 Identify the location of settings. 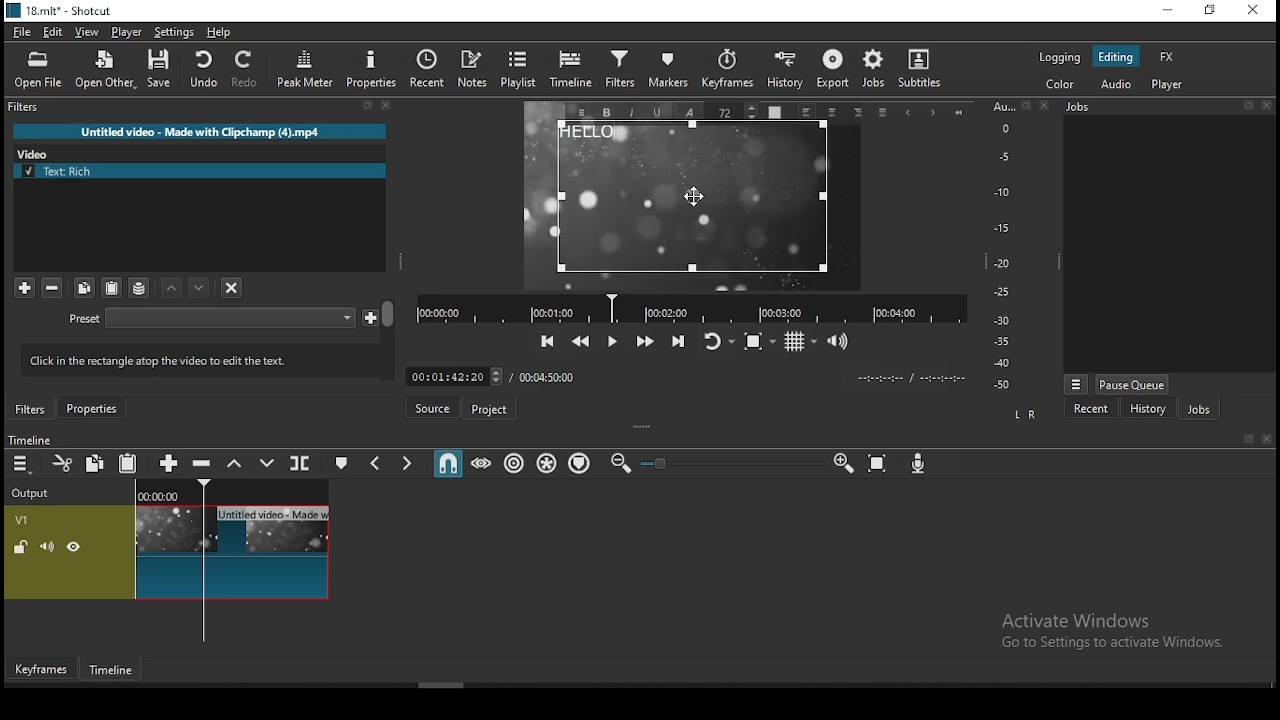
(173, 33).